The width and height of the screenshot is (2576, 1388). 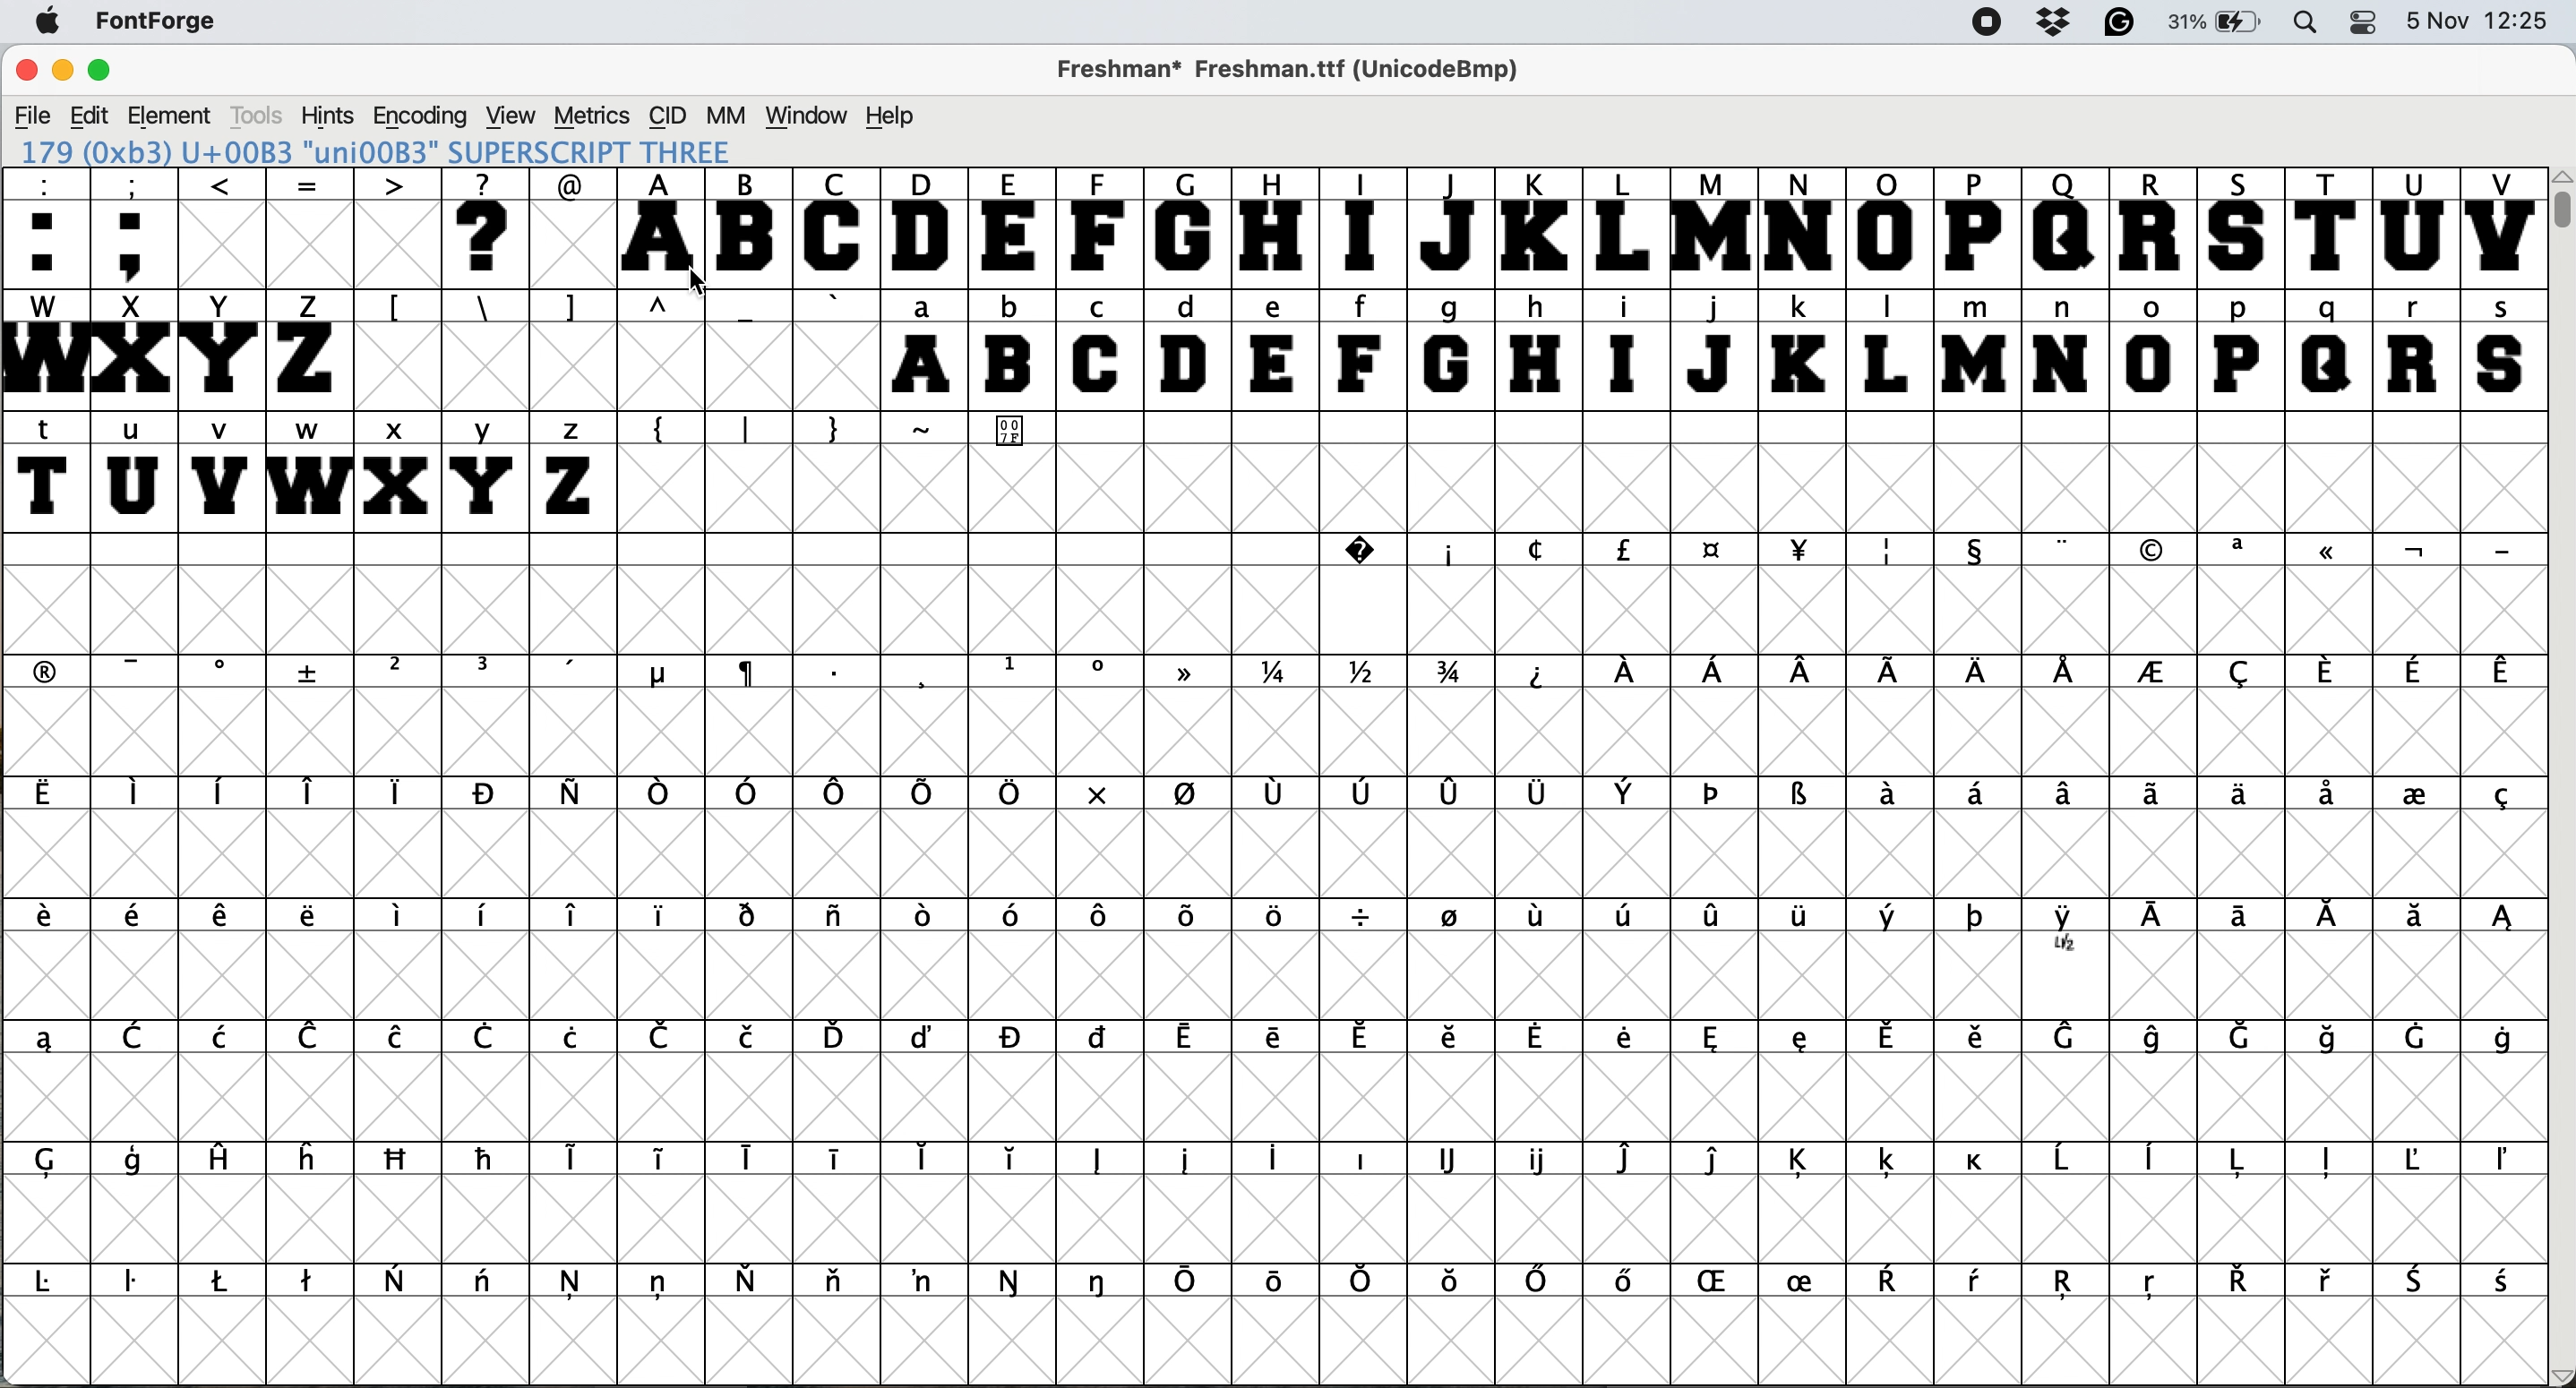 What do you see at coordinates (220, 1161) in the screenshot?
I see `symbol` at bounding box center [220, 1161].